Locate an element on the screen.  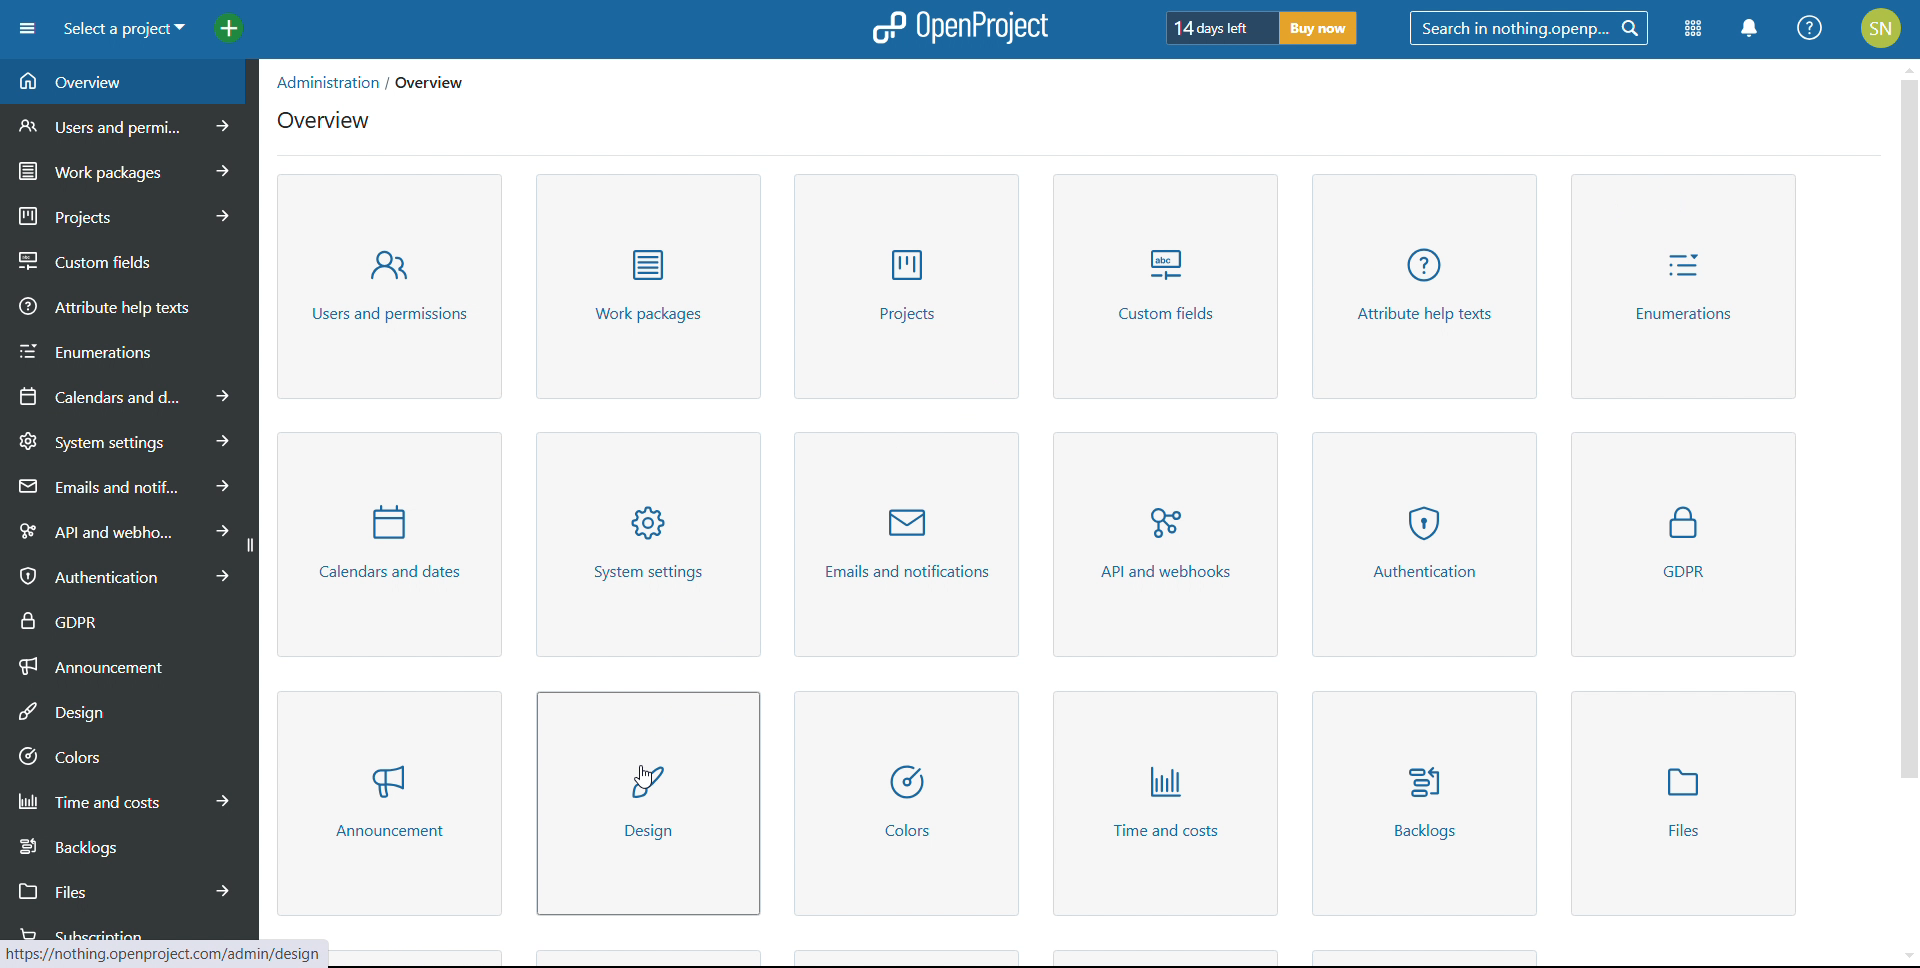
time and costs is located at coordinates (126, 799).